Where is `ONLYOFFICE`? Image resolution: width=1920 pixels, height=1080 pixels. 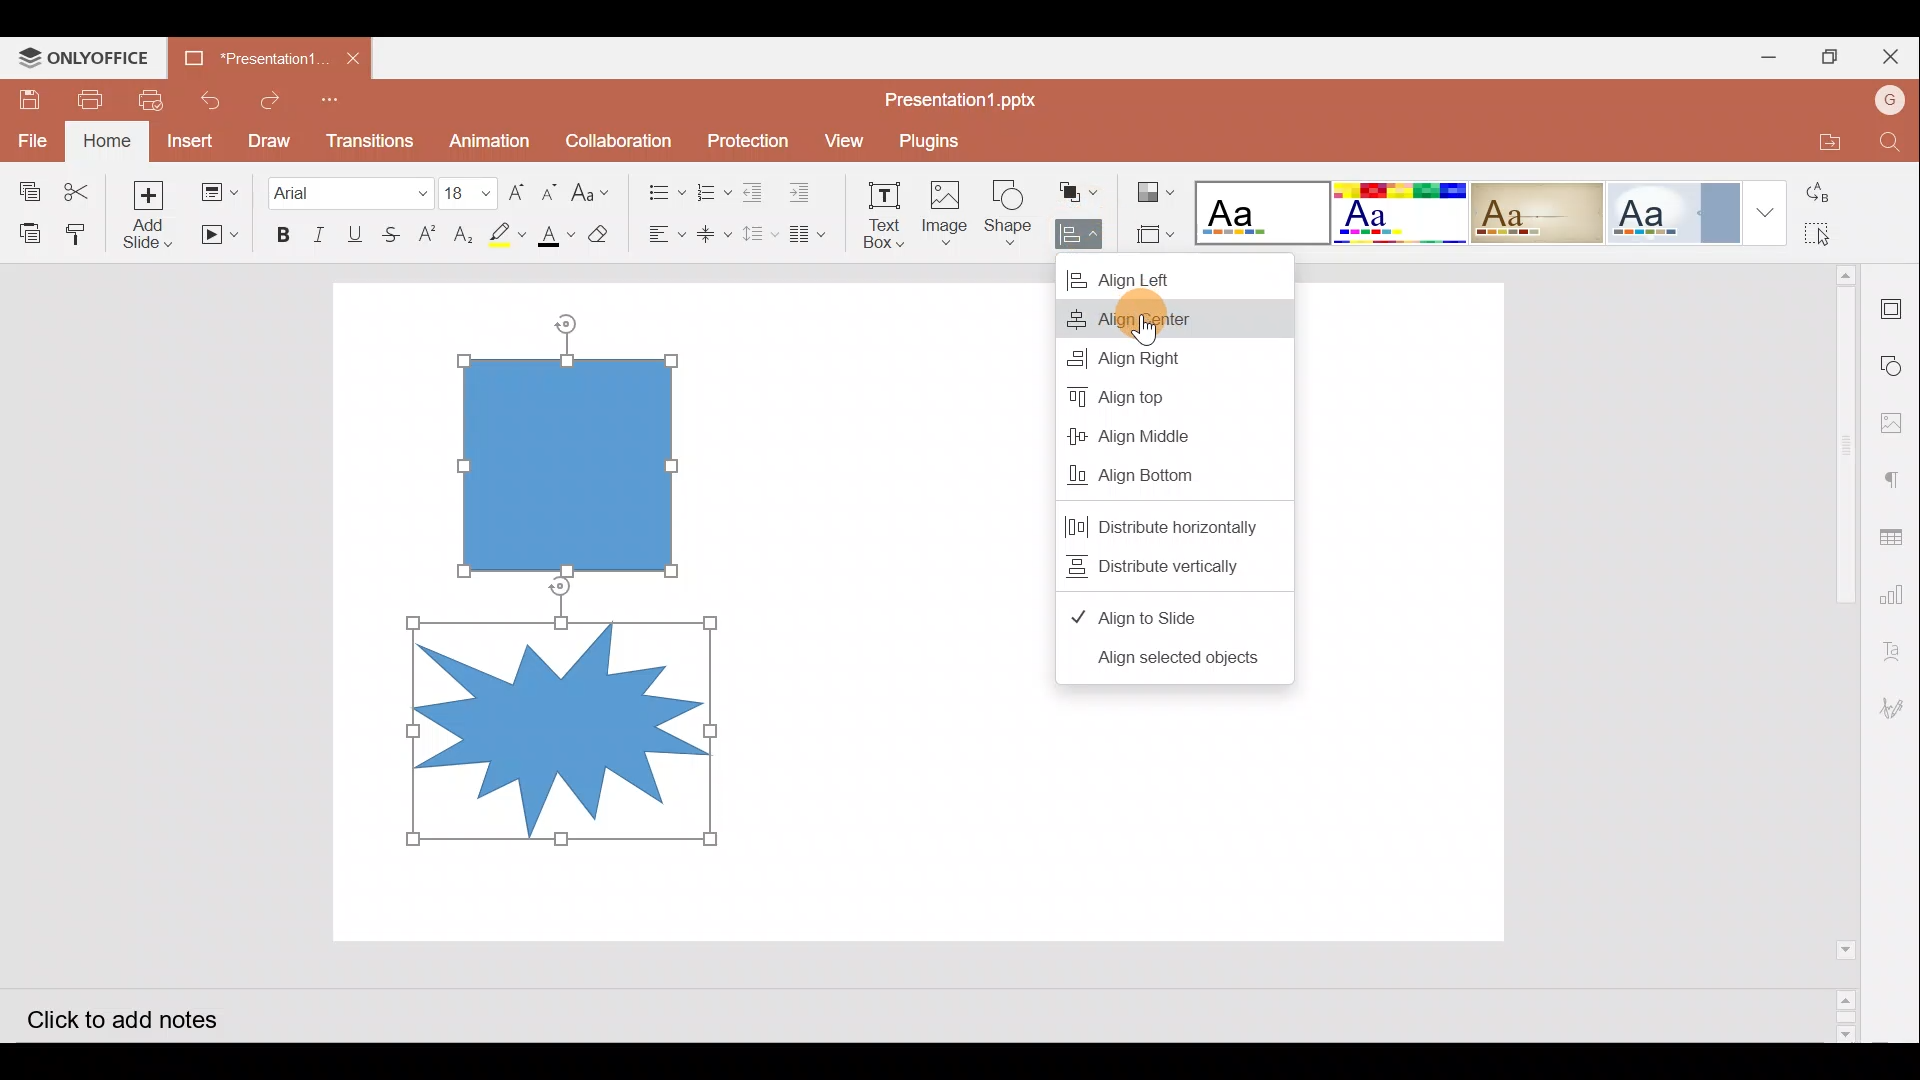 ONLYOFFICE is located at coordinates (88, 56).